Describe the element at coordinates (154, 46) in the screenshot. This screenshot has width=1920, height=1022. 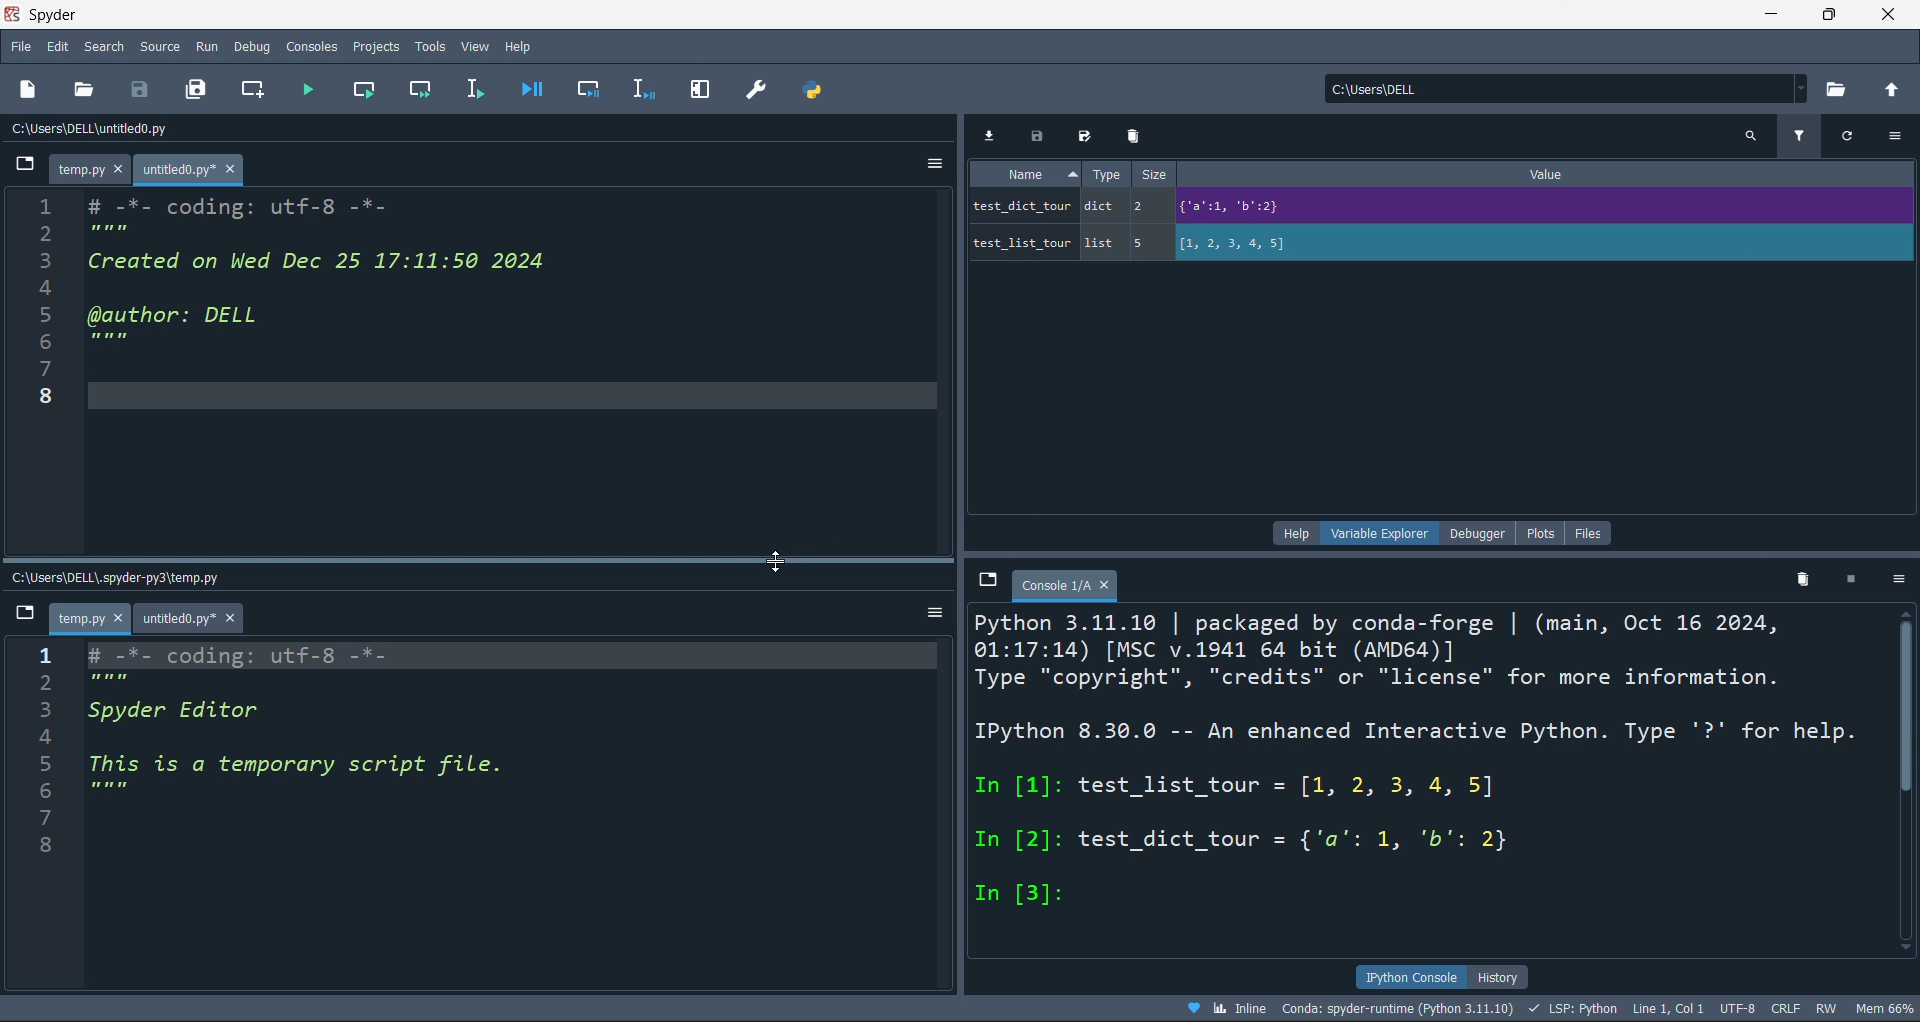
I see `source` at that location.